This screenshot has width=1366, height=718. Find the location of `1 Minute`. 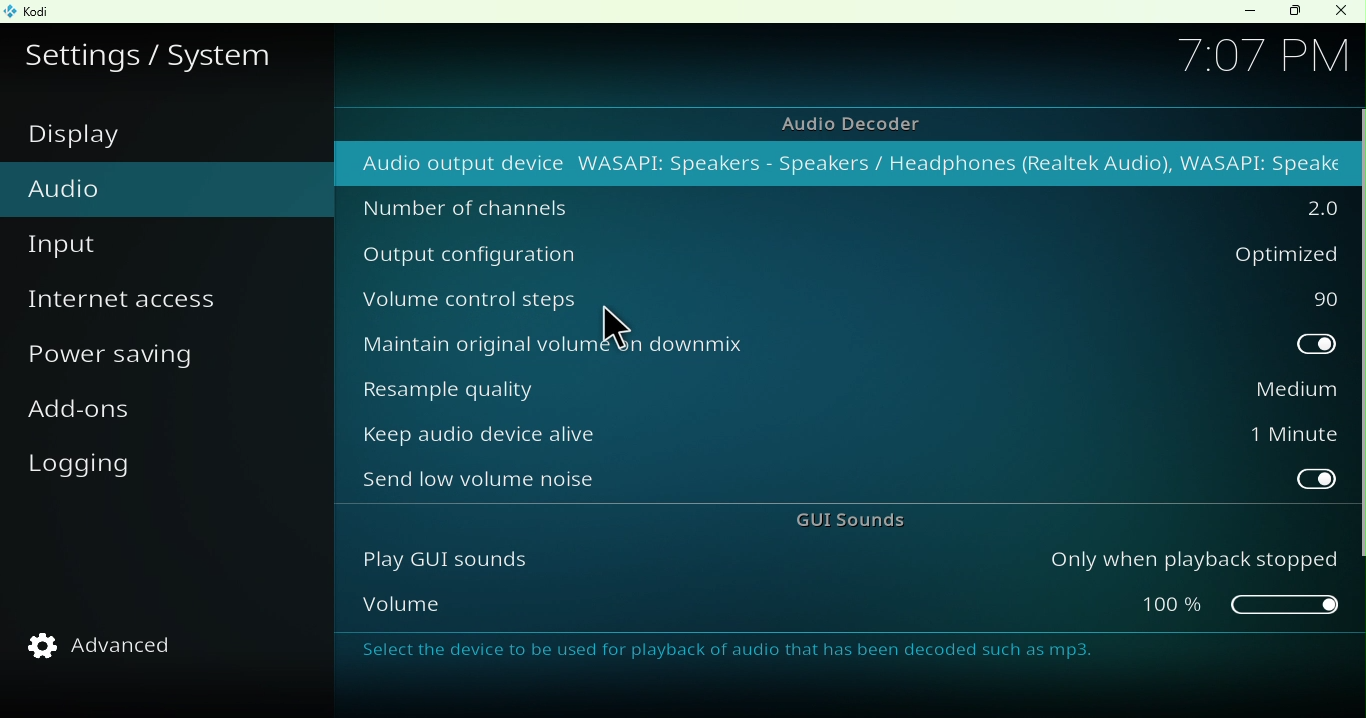

1 Minute is located at coordinates (1225, 436).